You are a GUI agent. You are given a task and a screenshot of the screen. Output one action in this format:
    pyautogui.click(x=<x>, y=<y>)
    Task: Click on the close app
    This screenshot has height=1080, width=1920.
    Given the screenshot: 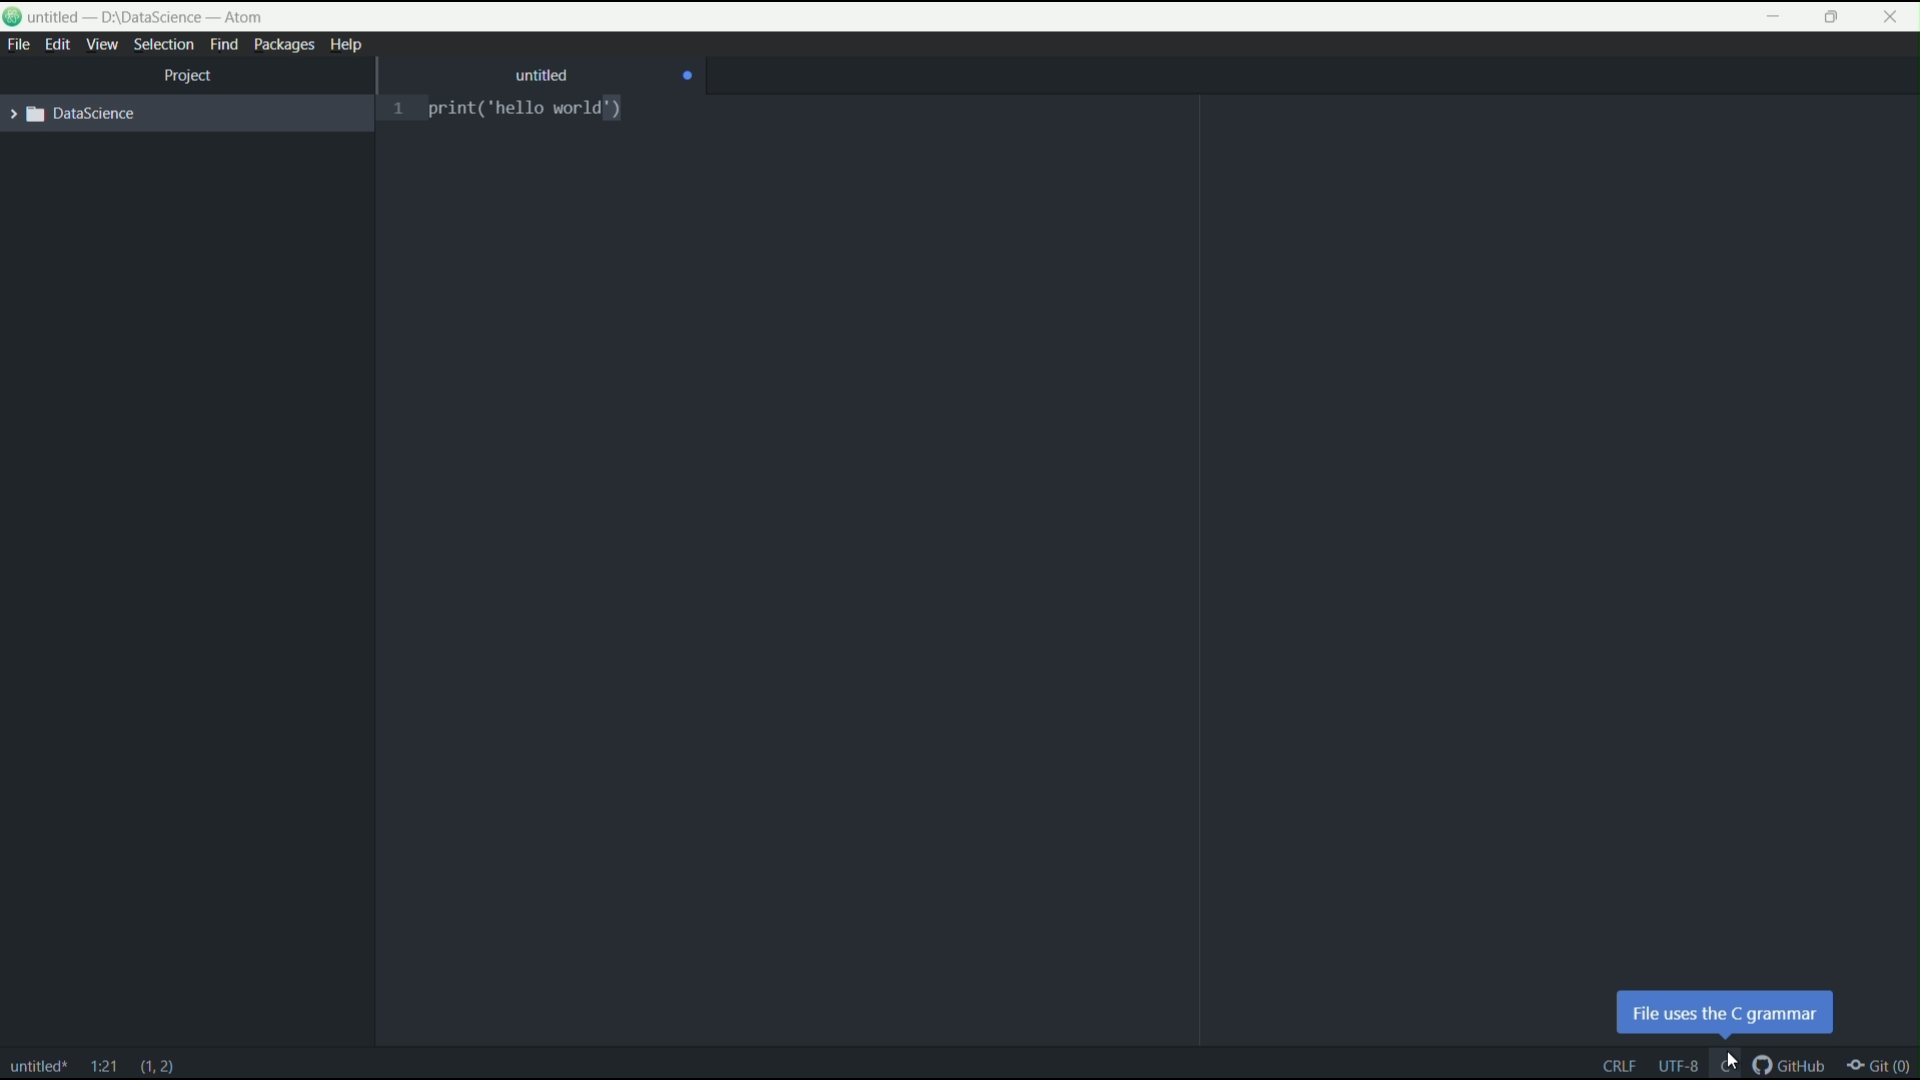 What is the action you would take?
    pyautogui.click(x=1892, y=17)
    